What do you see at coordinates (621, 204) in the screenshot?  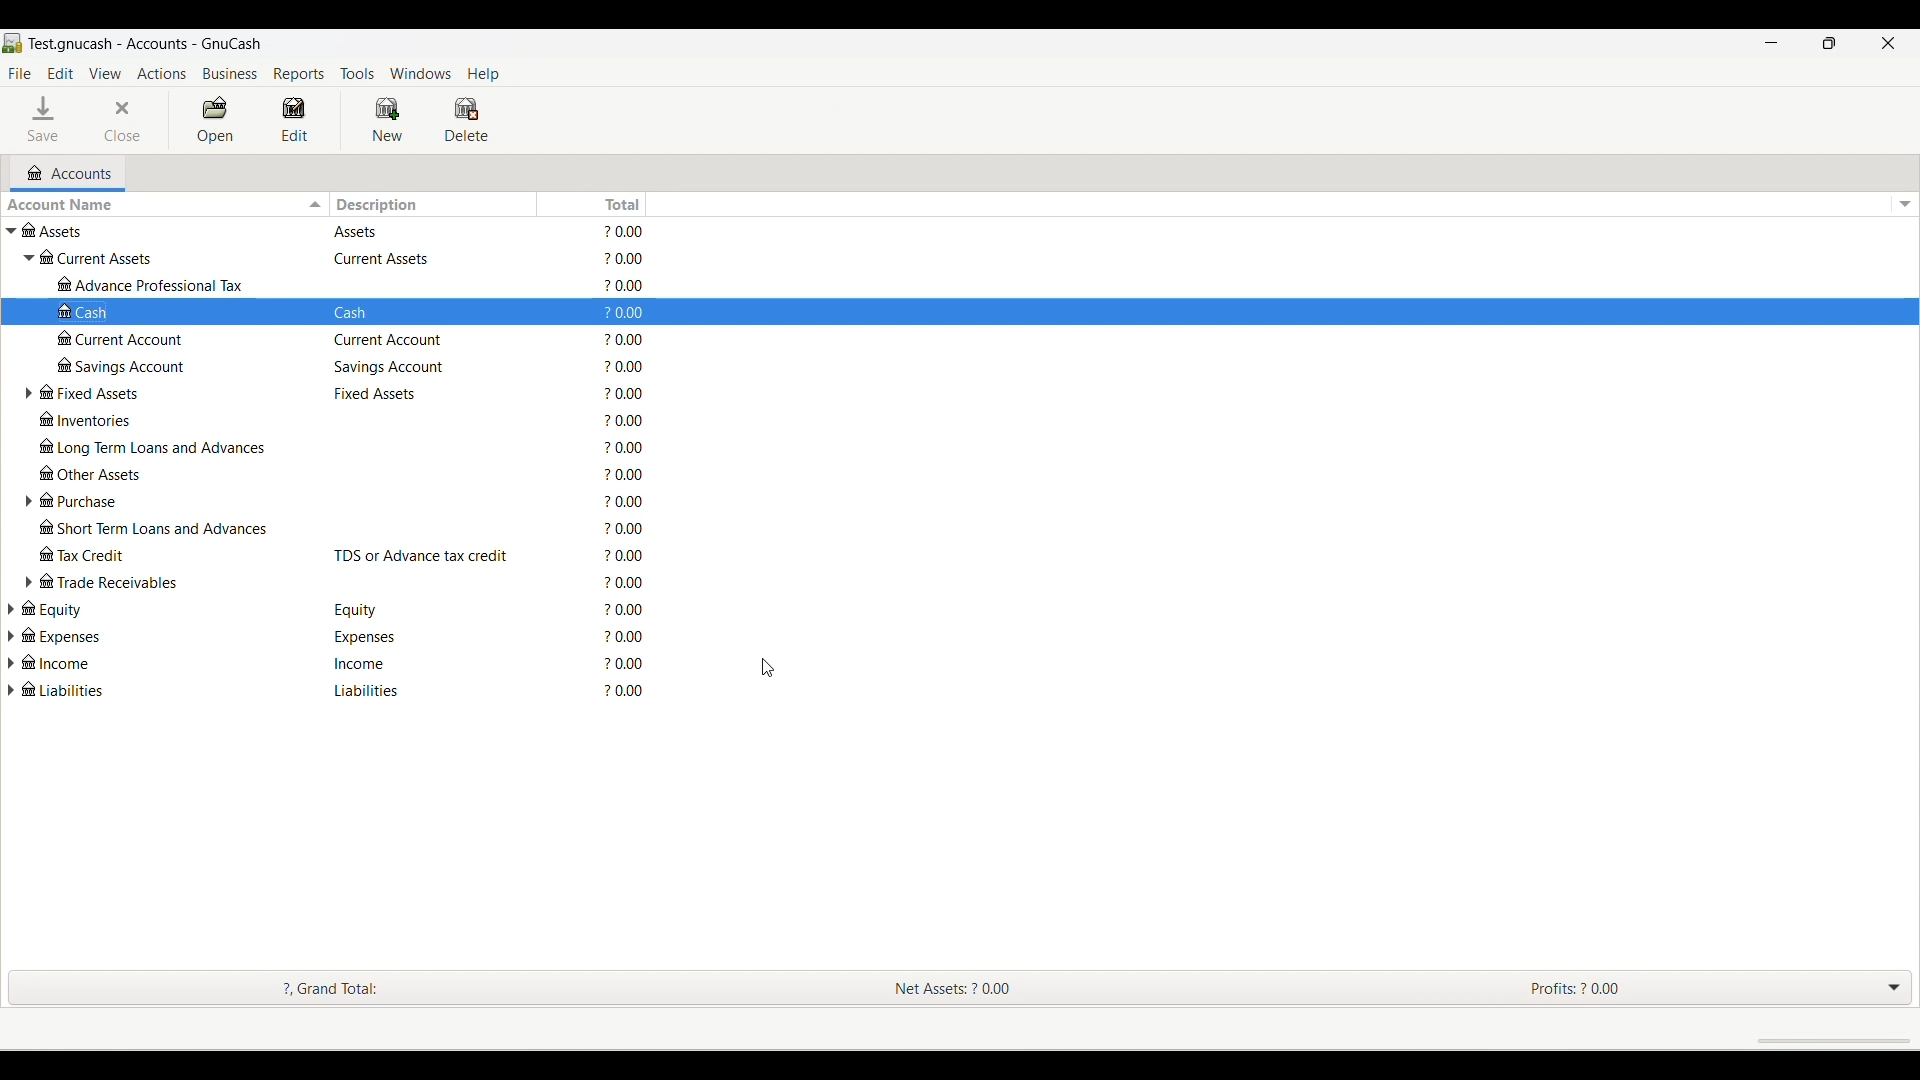 I see `Total |` at bounding box center [621, 204].